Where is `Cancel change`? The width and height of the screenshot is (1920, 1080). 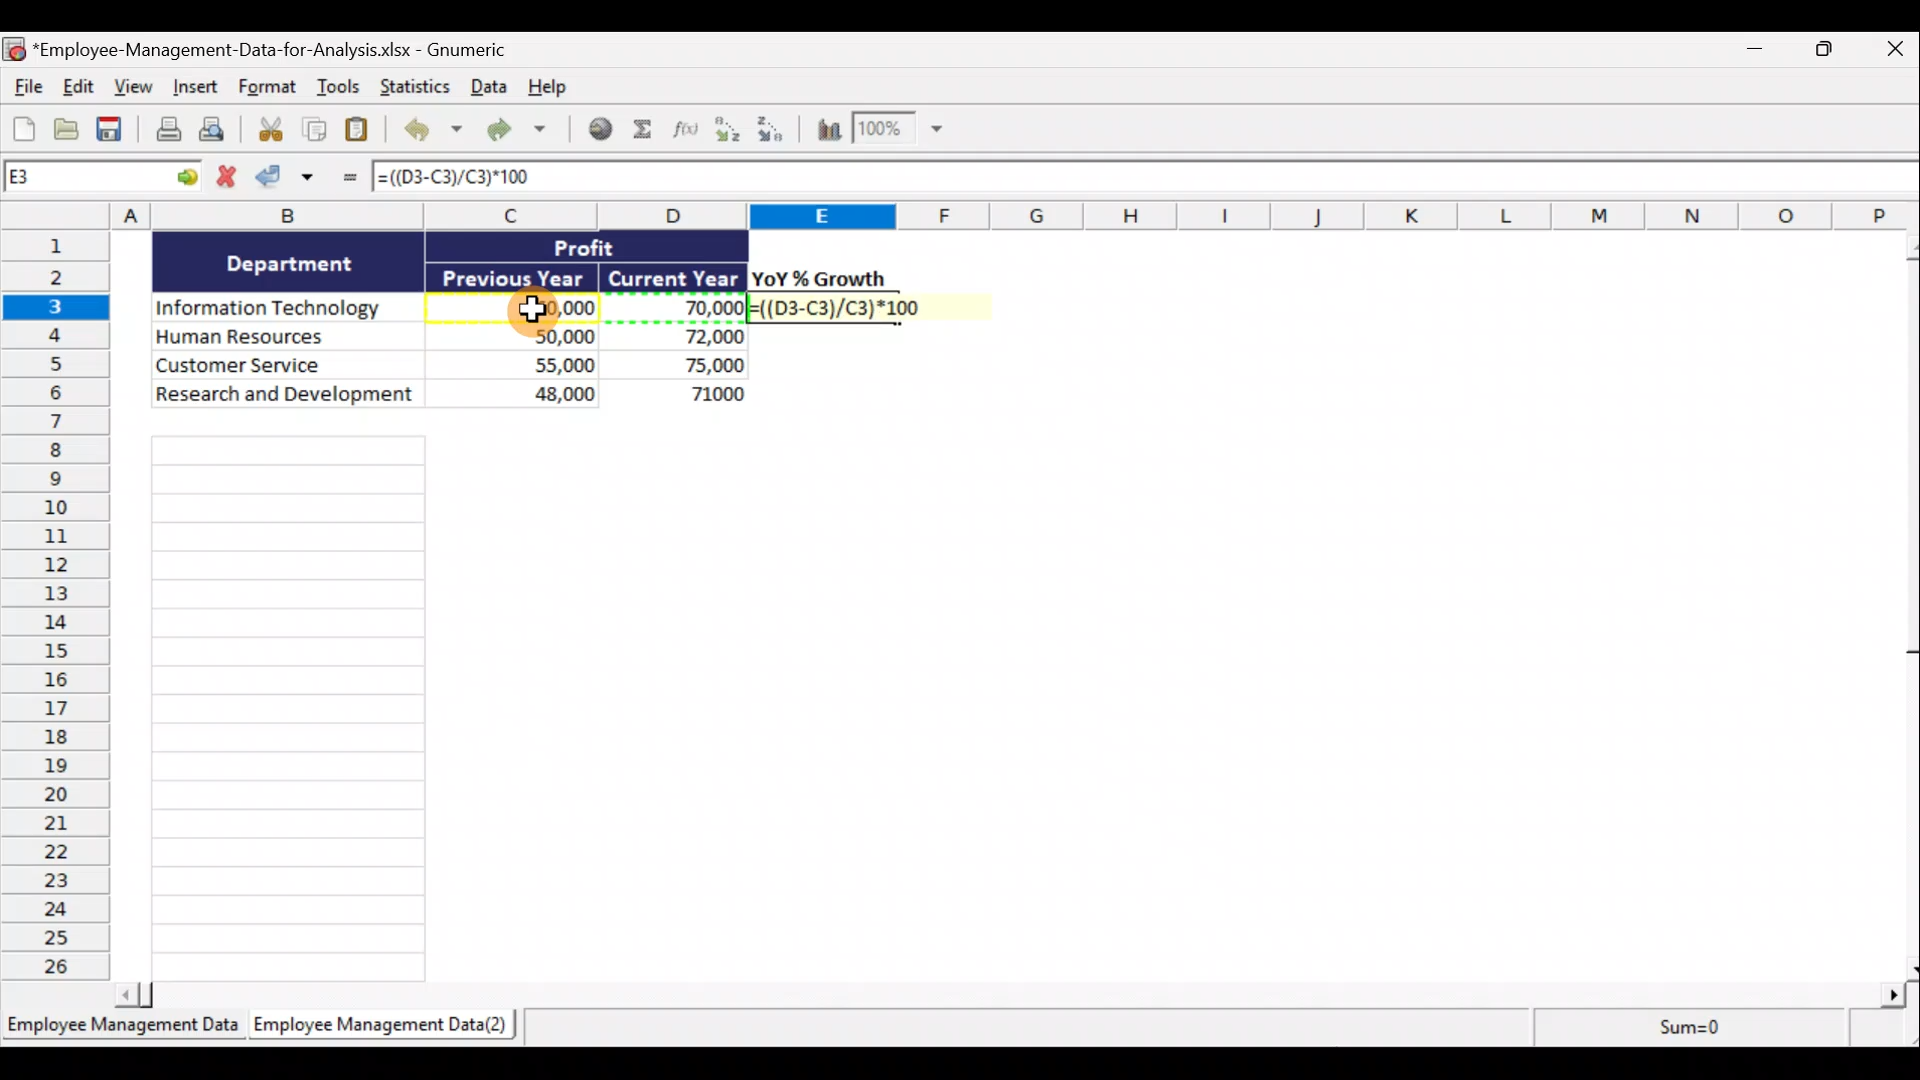
Cancel change is located at coordinates (229, 177).